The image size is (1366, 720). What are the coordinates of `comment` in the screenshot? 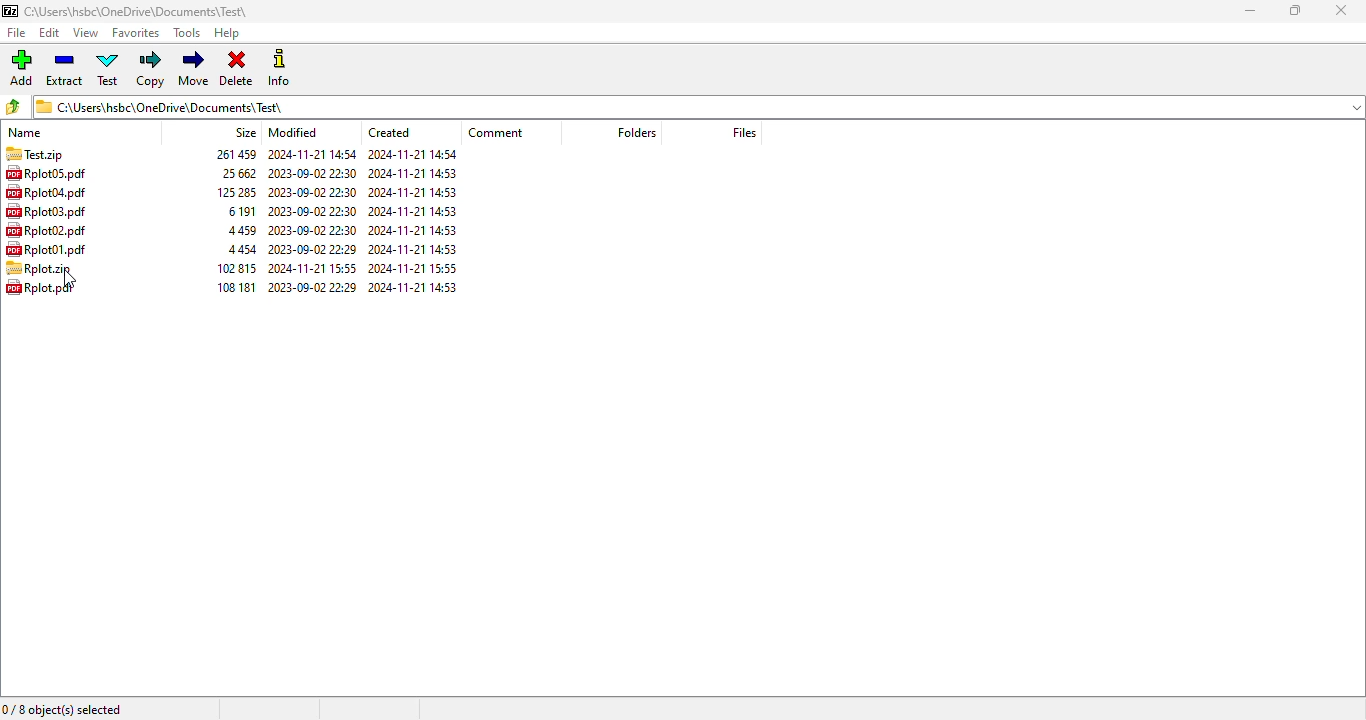 It's located at (496, 133).